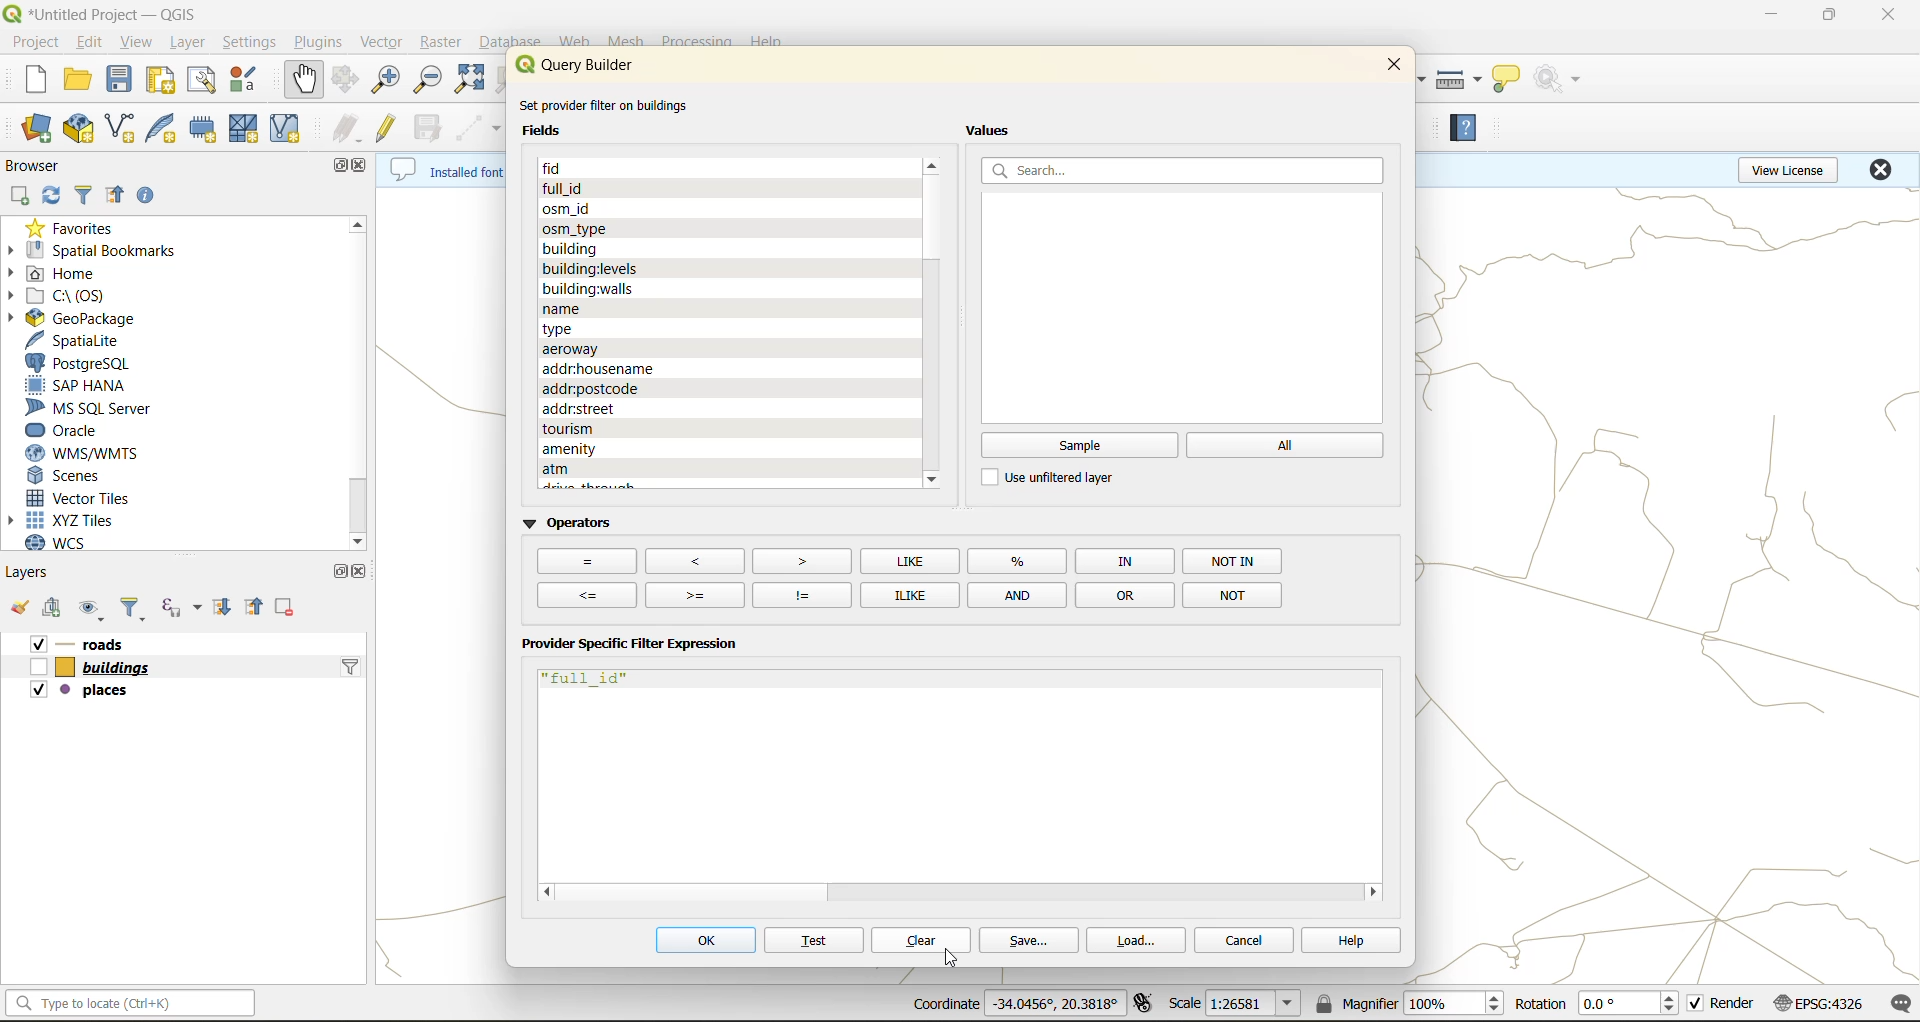 This screenshot has width=1920, height=1022. I want to click on collapse all, so click(117, 196).